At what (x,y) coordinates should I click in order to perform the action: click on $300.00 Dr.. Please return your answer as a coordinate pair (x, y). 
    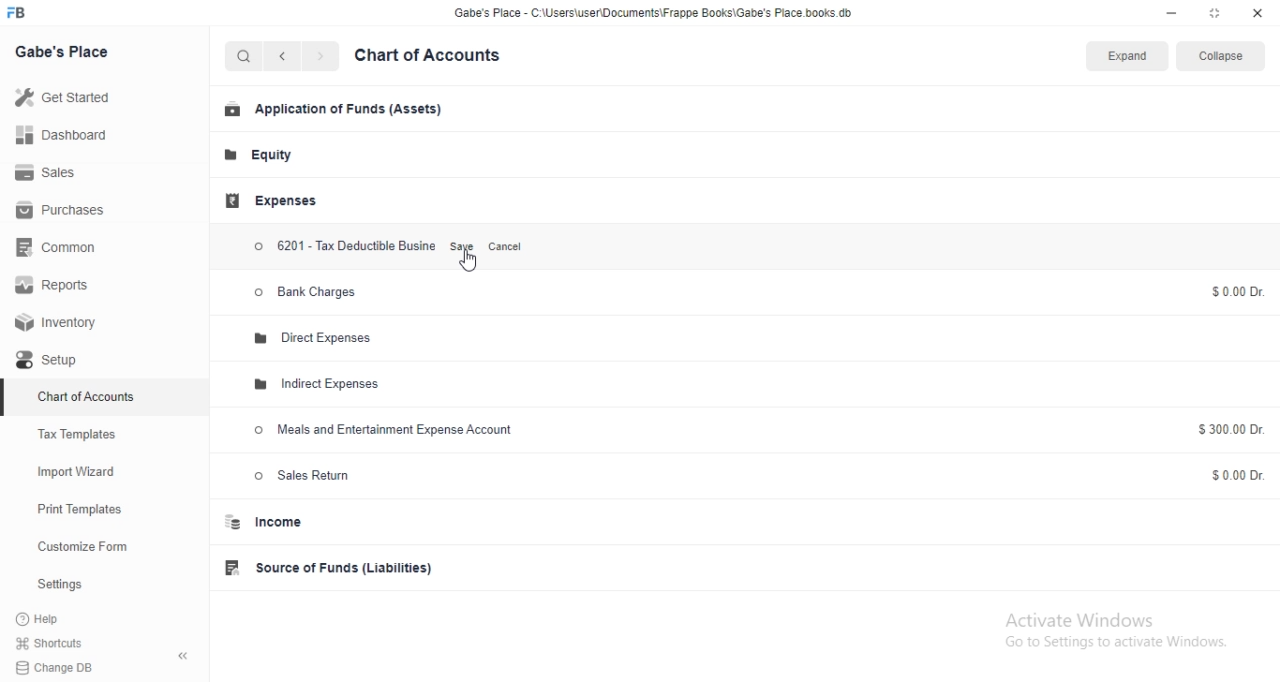
    Looking at the image, I should click on (1236, 430).